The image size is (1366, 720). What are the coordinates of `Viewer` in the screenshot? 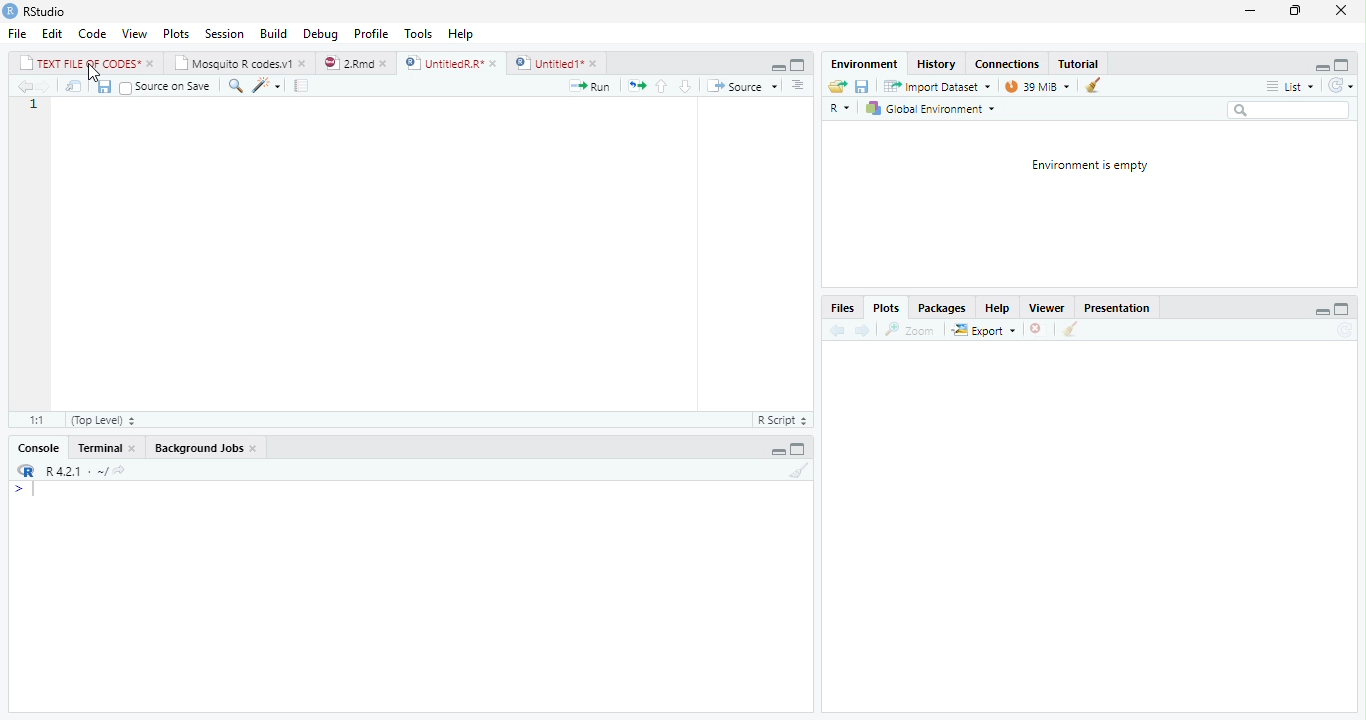 It's located at (1049, 307).